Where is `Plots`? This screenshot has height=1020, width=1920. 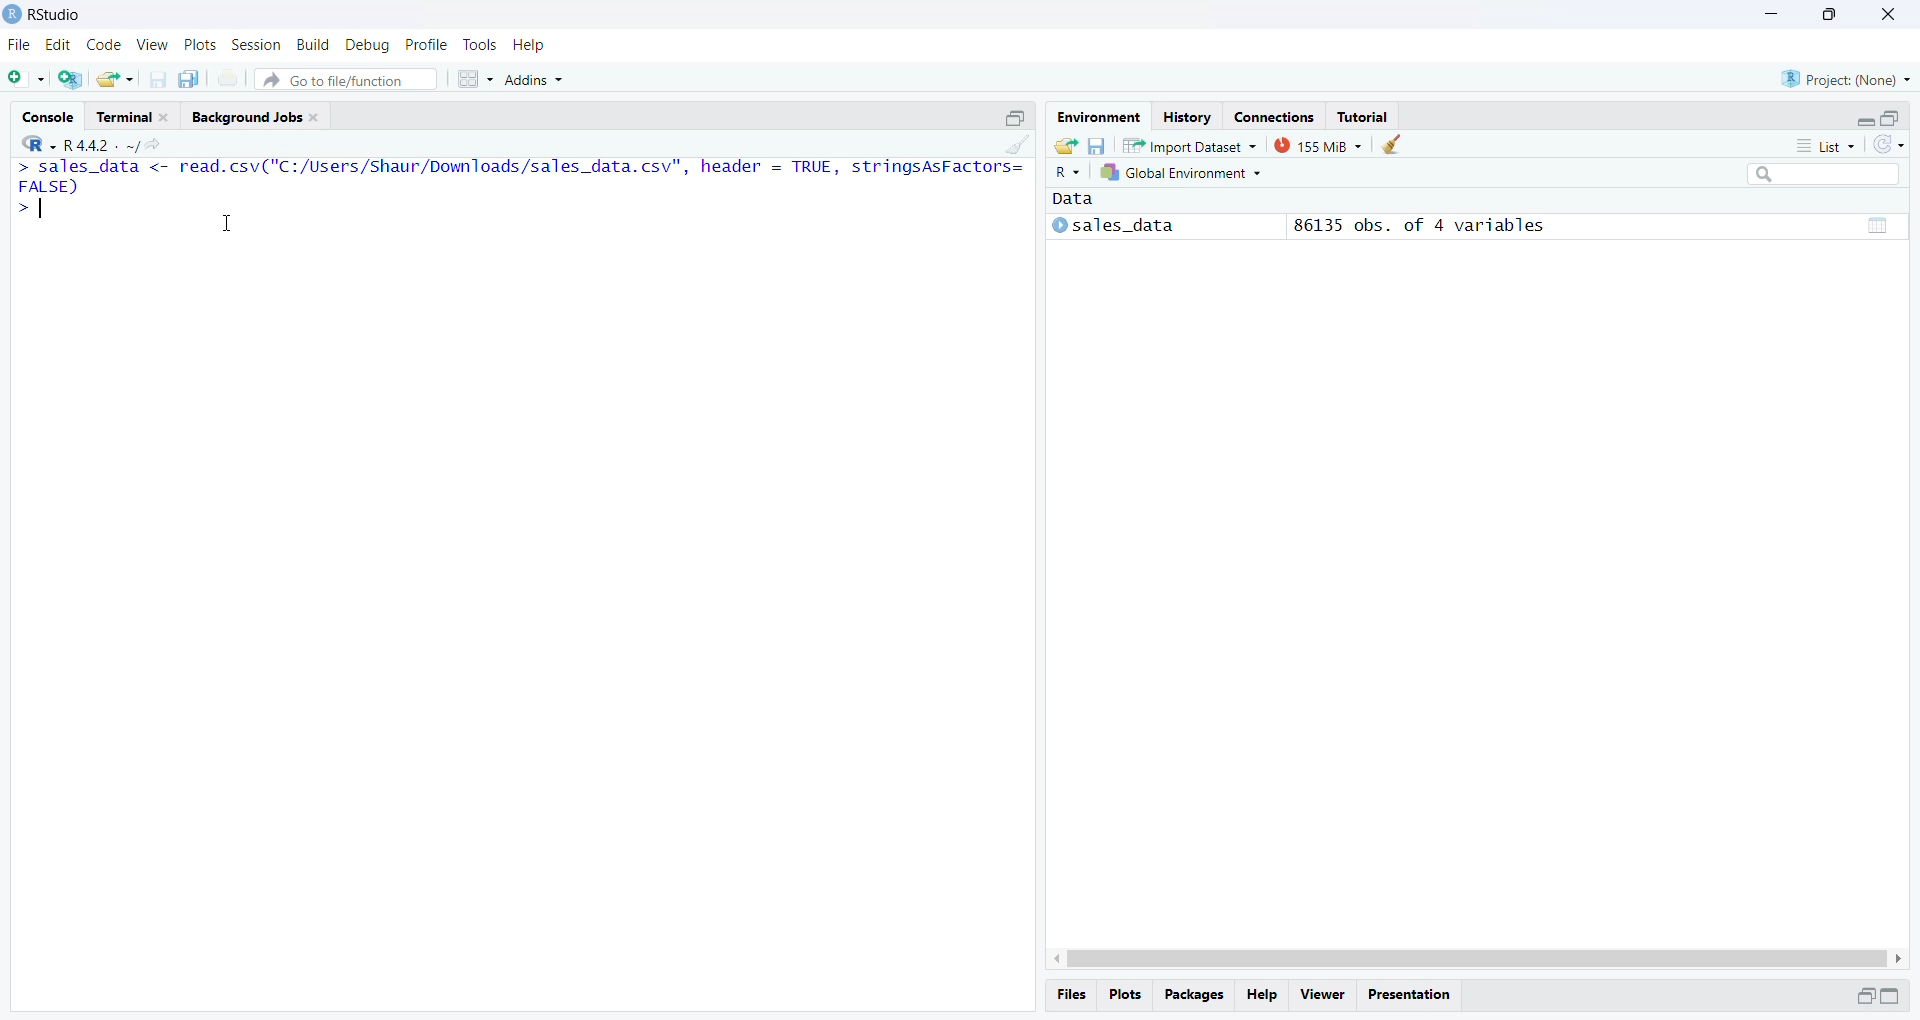 Plots is located at coordinates (1128, 995).